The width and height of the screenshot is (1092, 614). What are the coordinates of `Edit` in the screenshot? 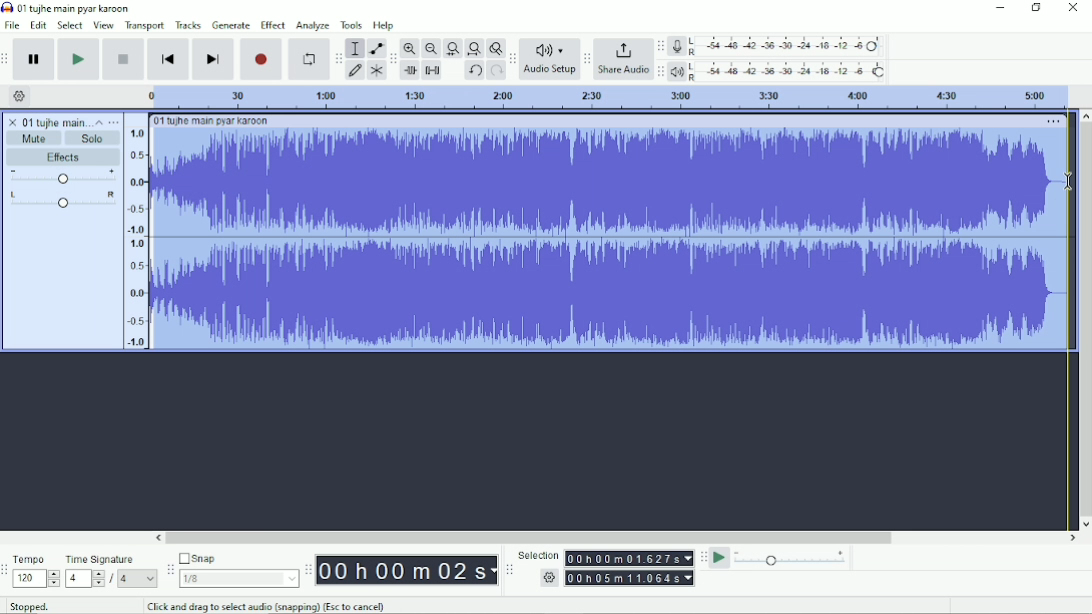 It's located at (39, 26).